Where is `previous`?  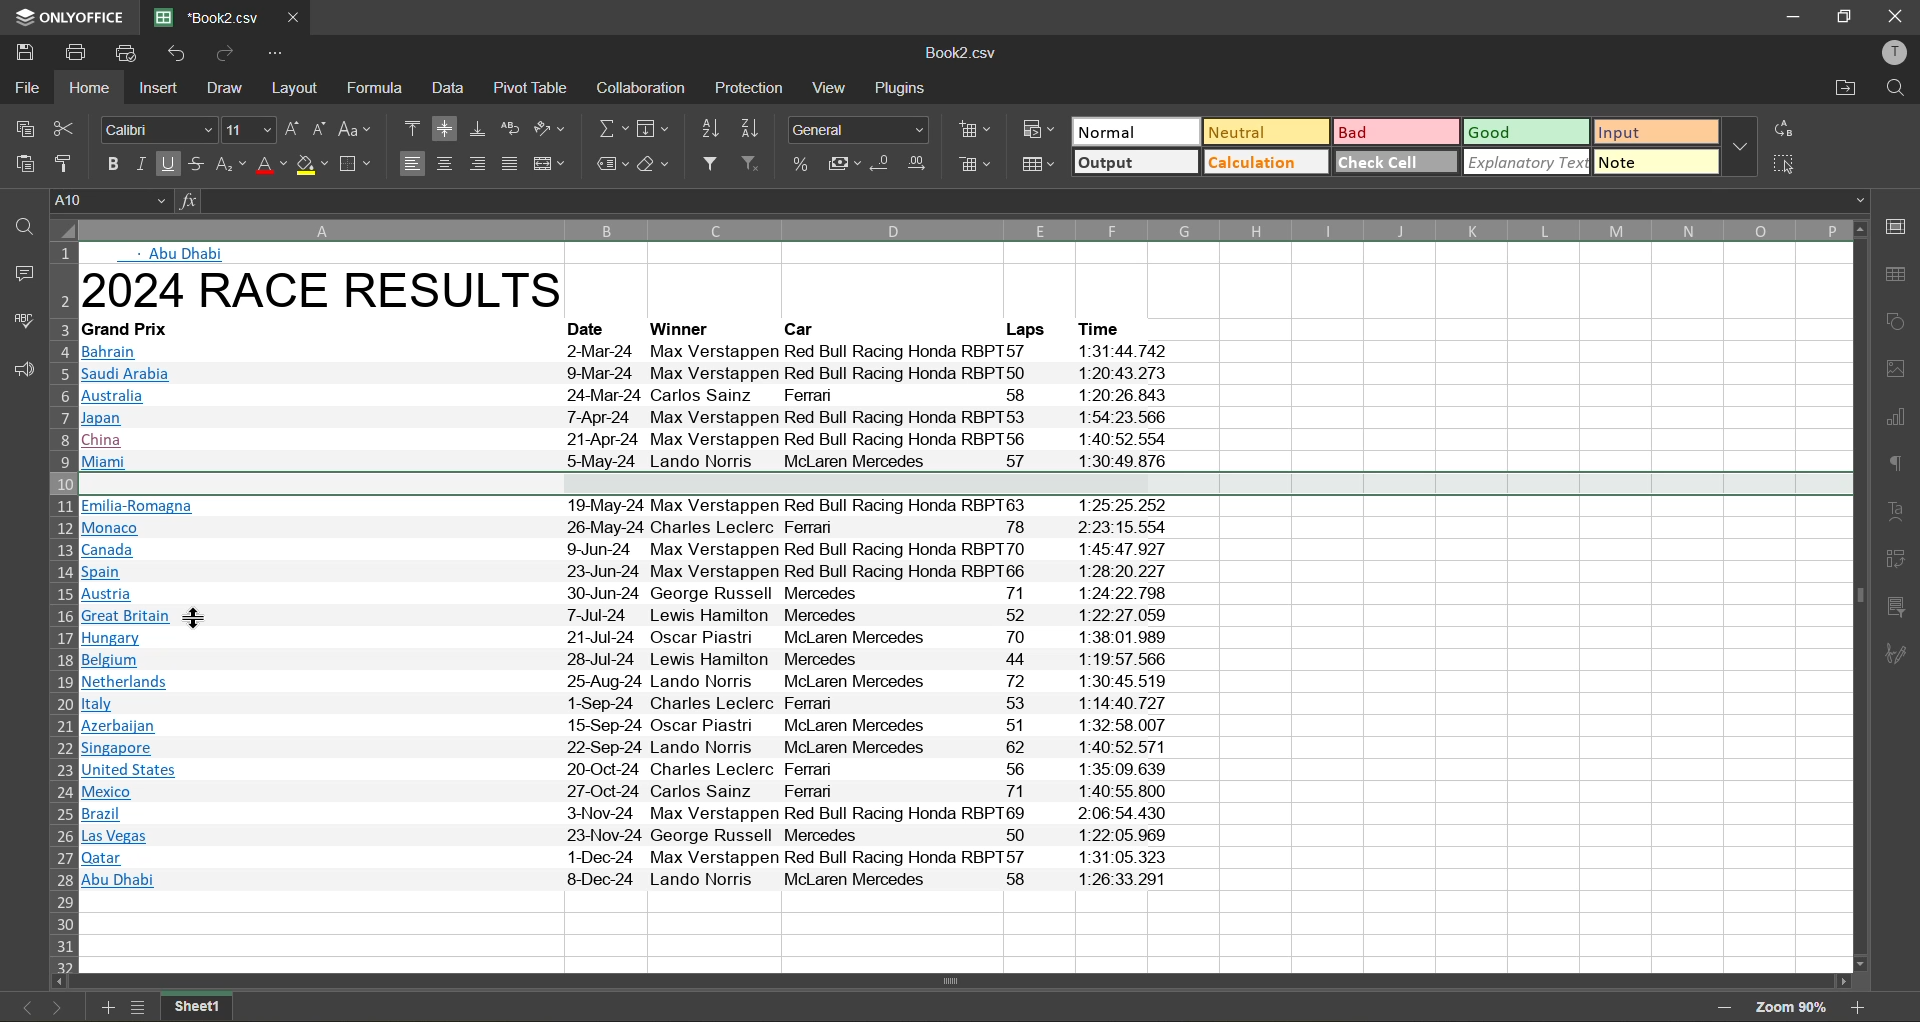
previous is located at coordinates (17, 1008).